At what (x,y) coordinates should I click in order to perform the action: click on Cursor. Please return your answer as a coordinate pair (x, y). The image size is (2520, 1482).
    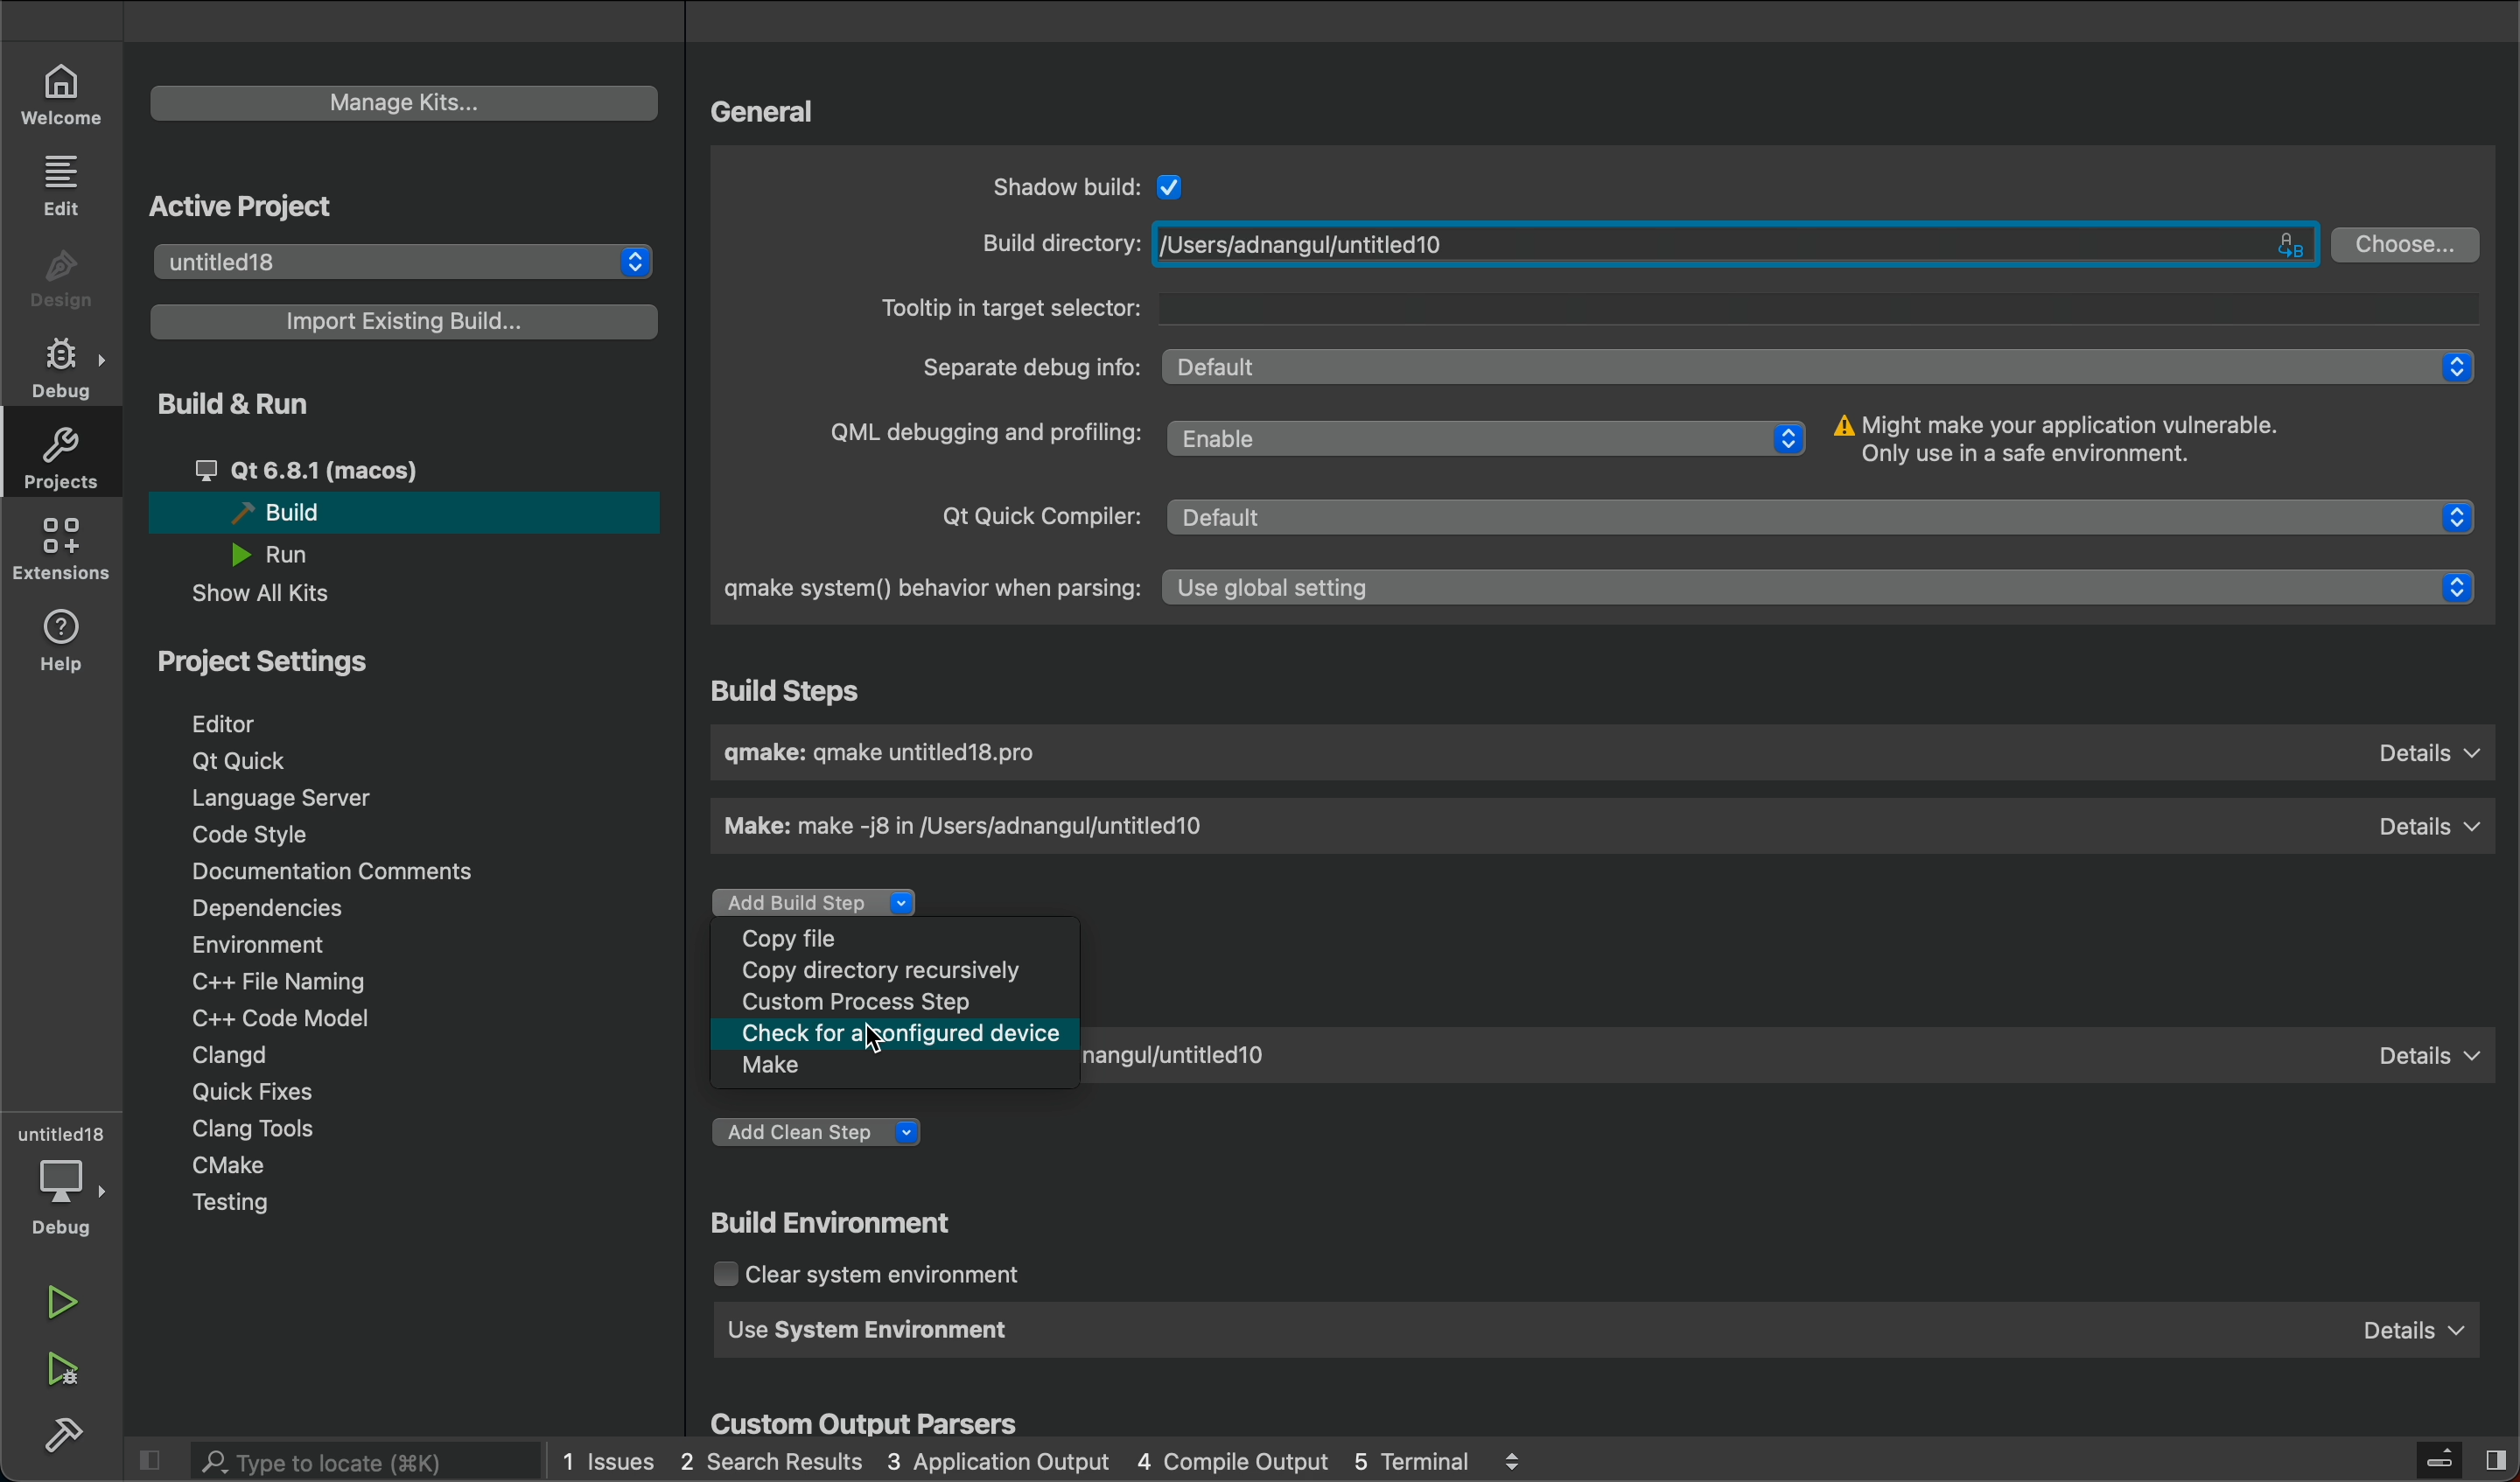
    Looking at the image, I should click on (876, 1047).